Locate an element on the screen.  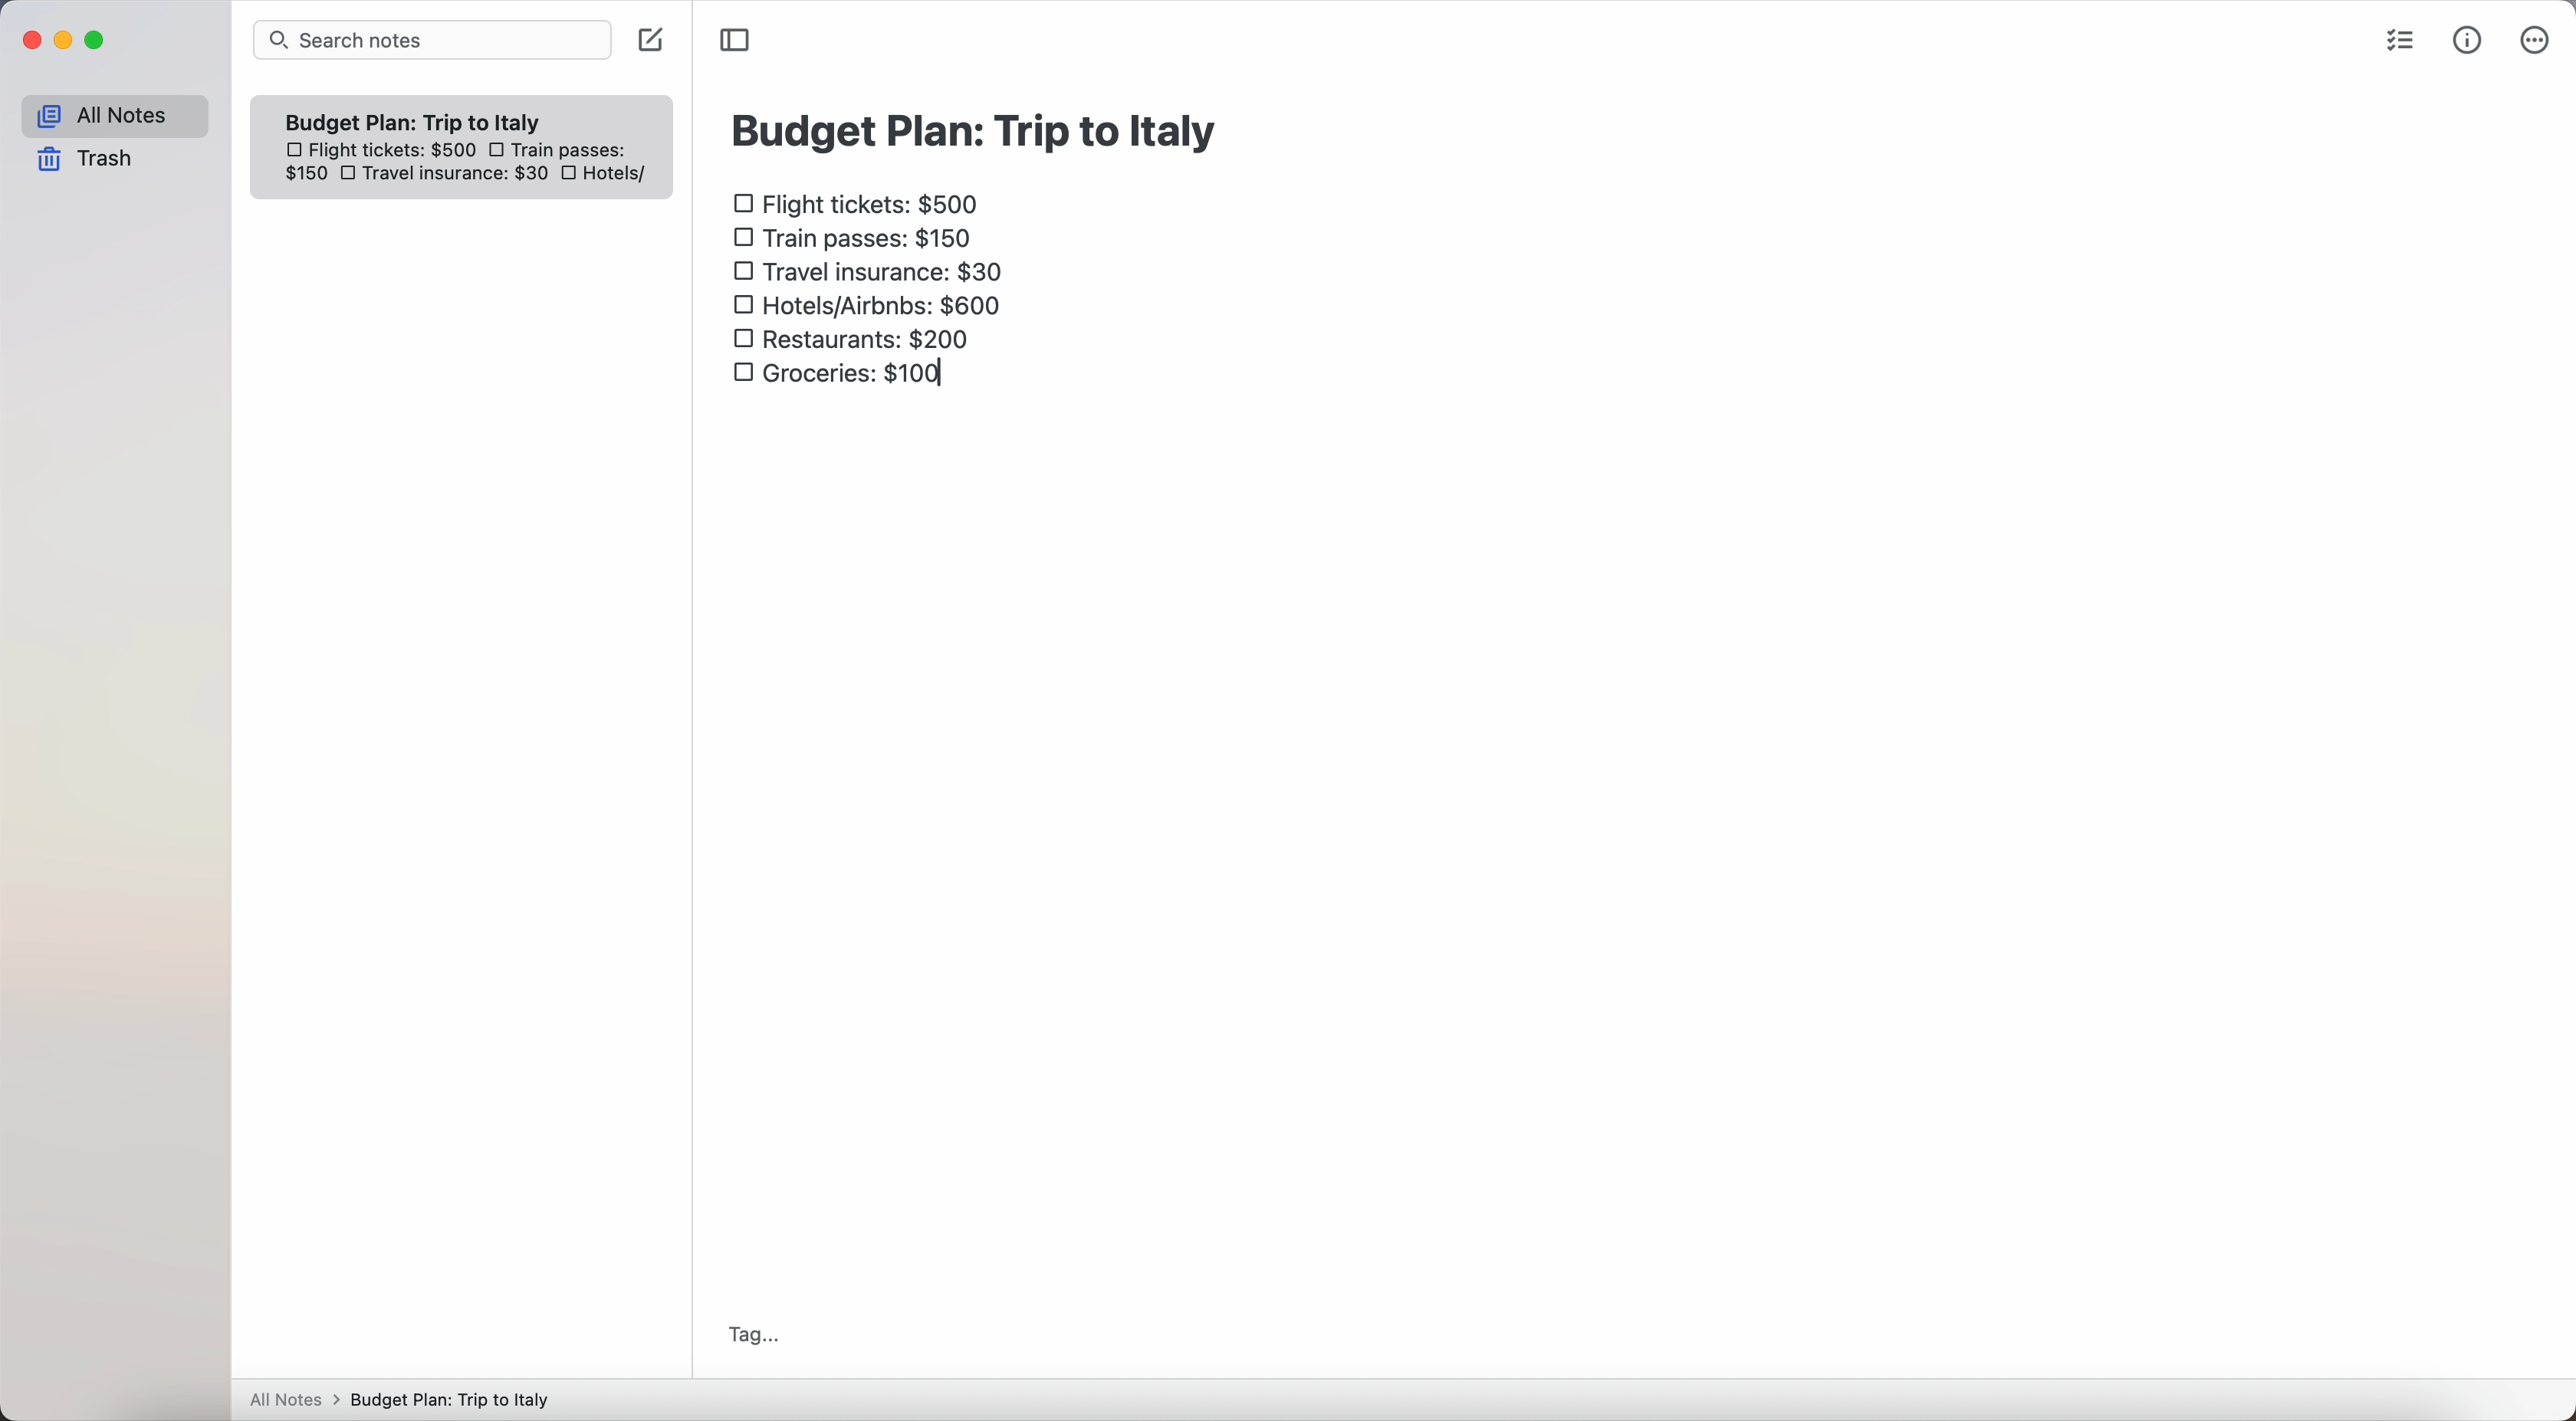
flight tickets: $500 is located at coordinates (379, 153).